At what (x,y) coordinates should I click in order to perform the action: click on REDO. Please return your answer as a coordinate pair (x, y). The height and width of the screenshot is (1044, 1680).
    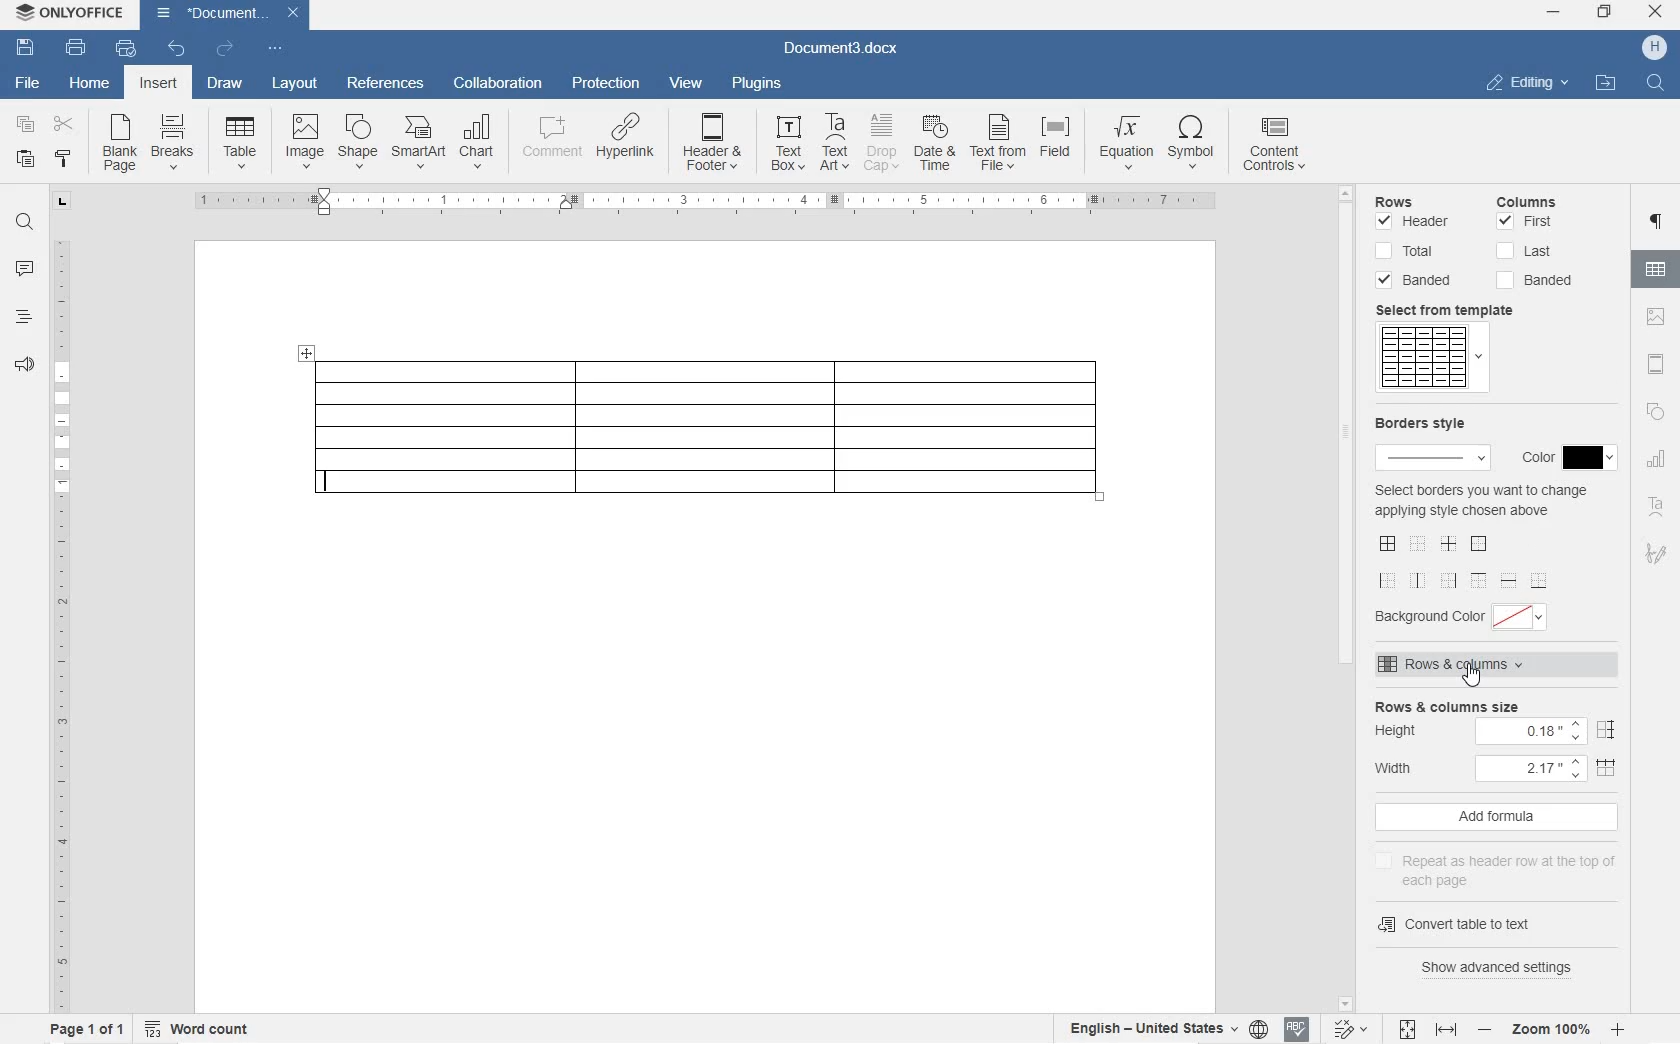
    Looking at the image, I should click on (224, 48).